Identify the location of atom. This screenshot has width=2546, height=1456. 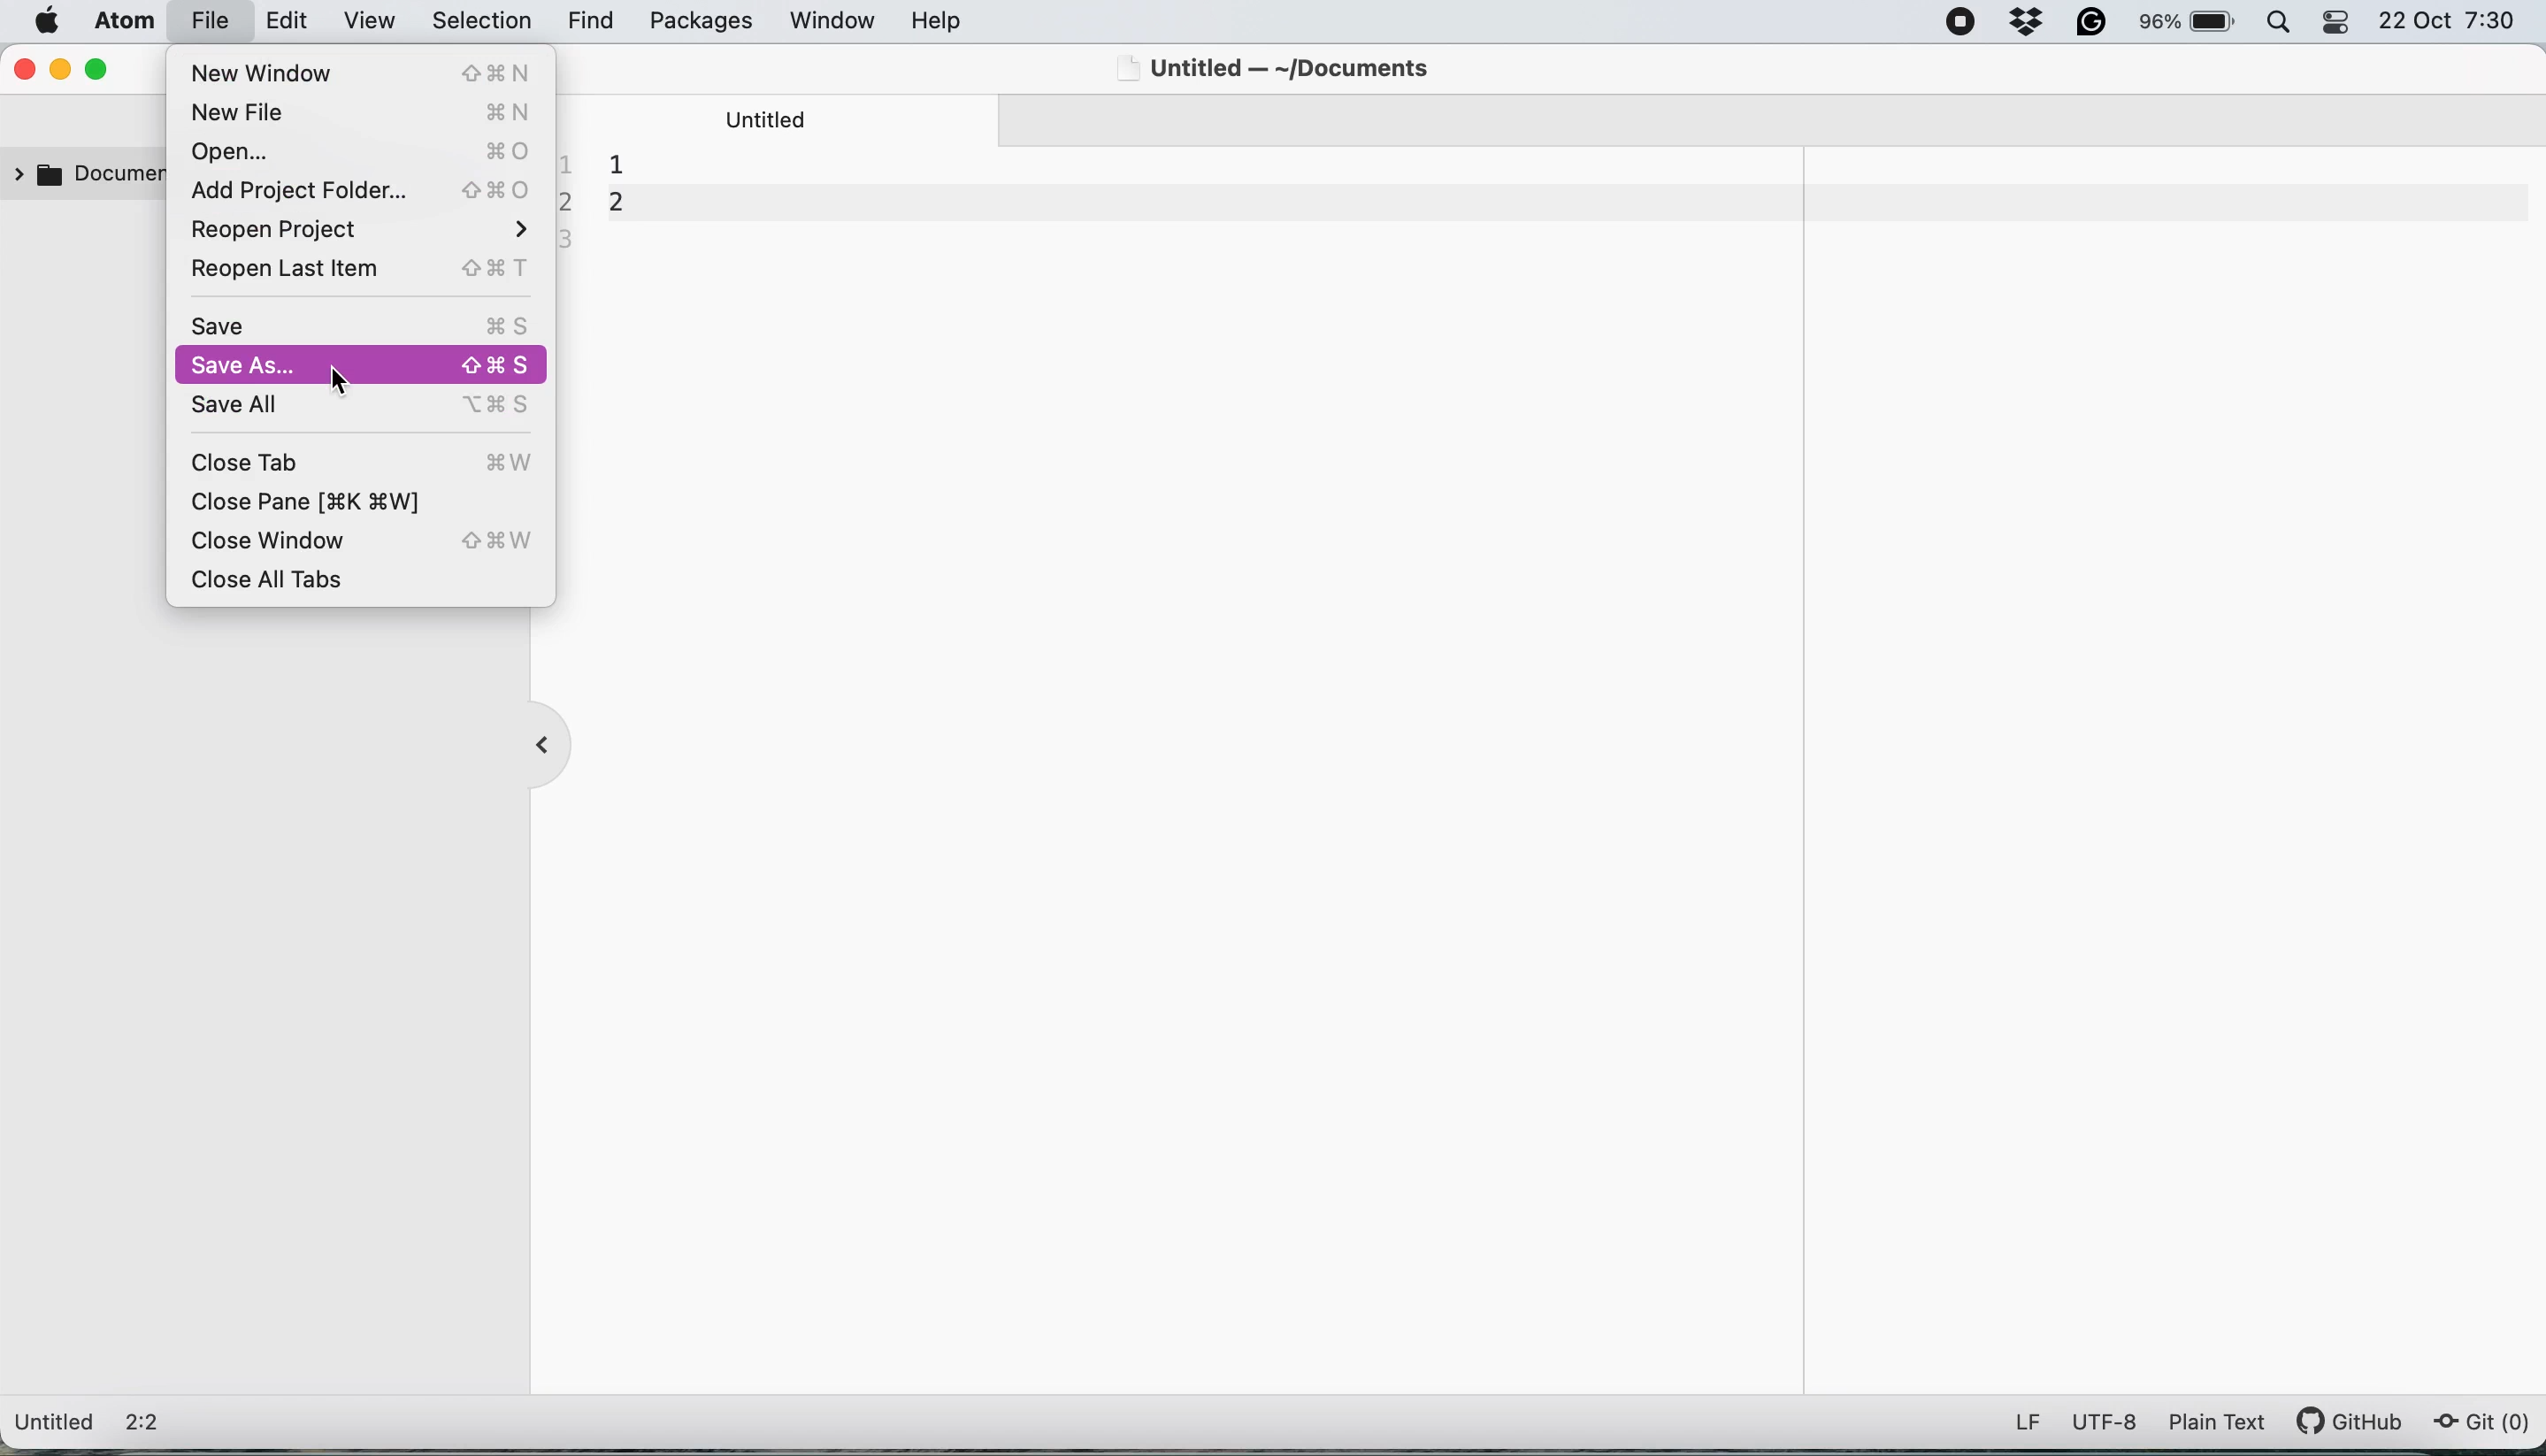
(129, 24).